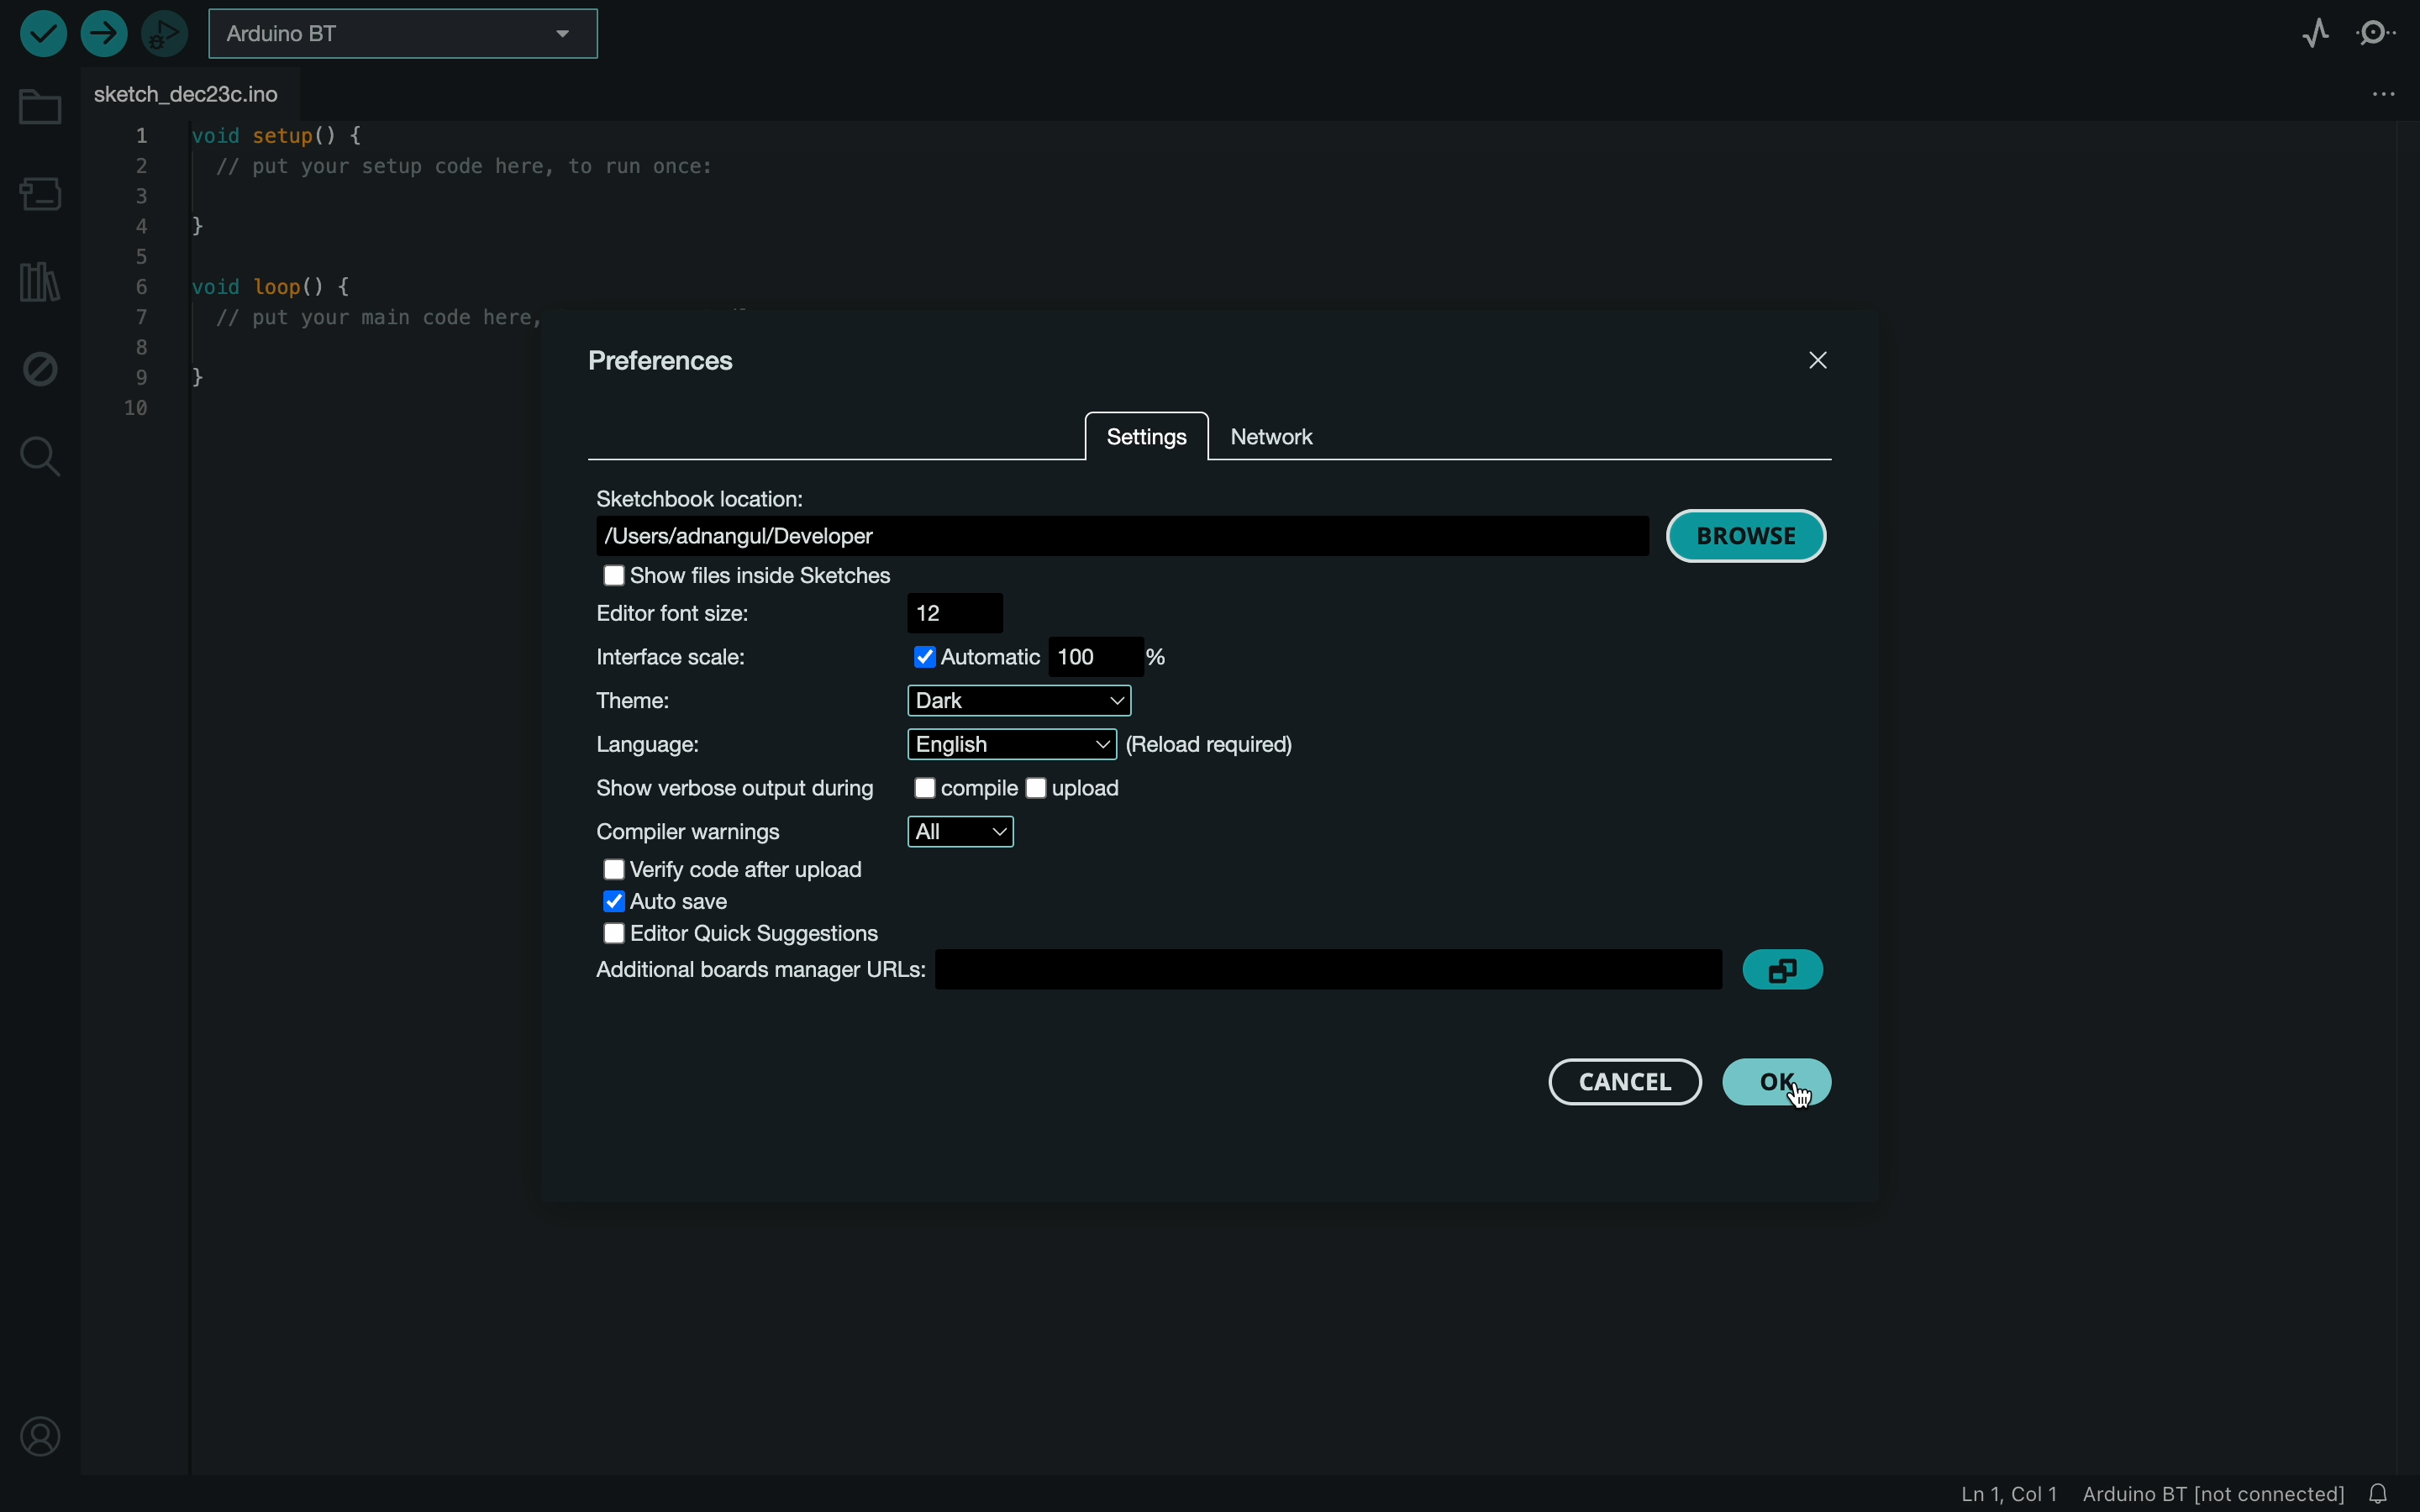  I want to click on verify, so click(745, 865).